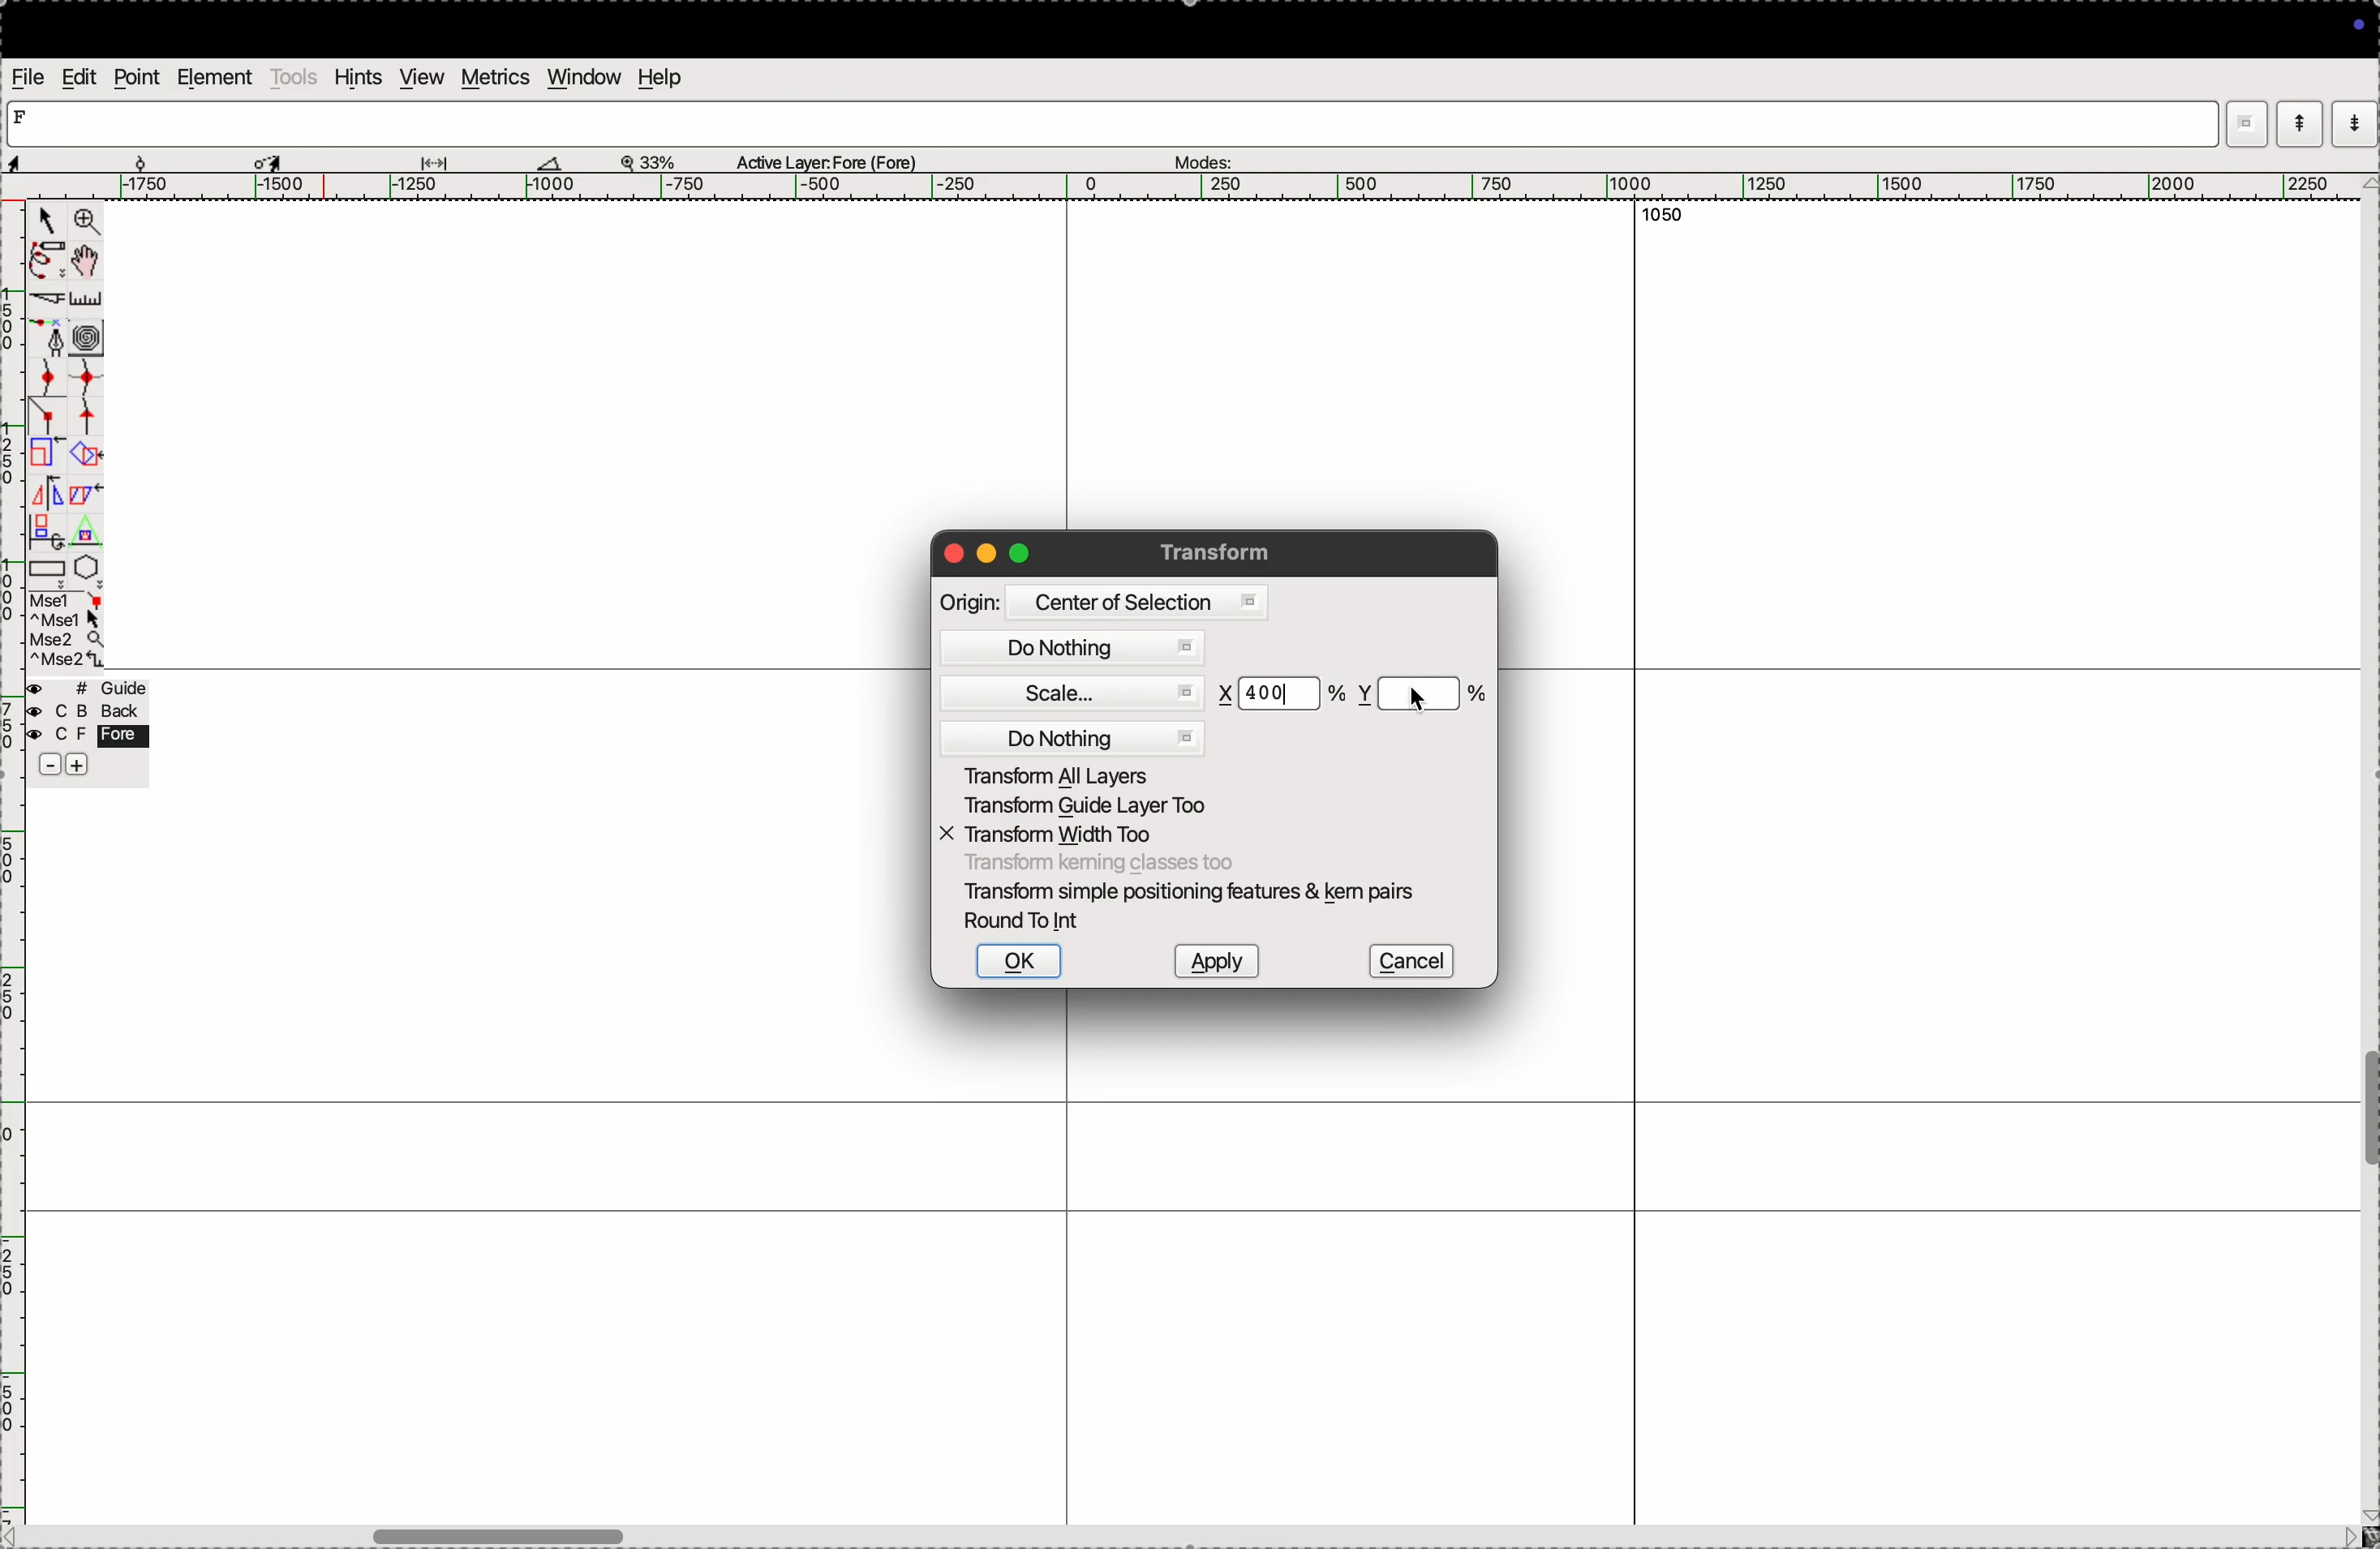 Image resolution: width=2380 pixels, height=1549 pixels. Describe the element at coordinates (24, 116) in the screenshot. I see `letter F` at that location.